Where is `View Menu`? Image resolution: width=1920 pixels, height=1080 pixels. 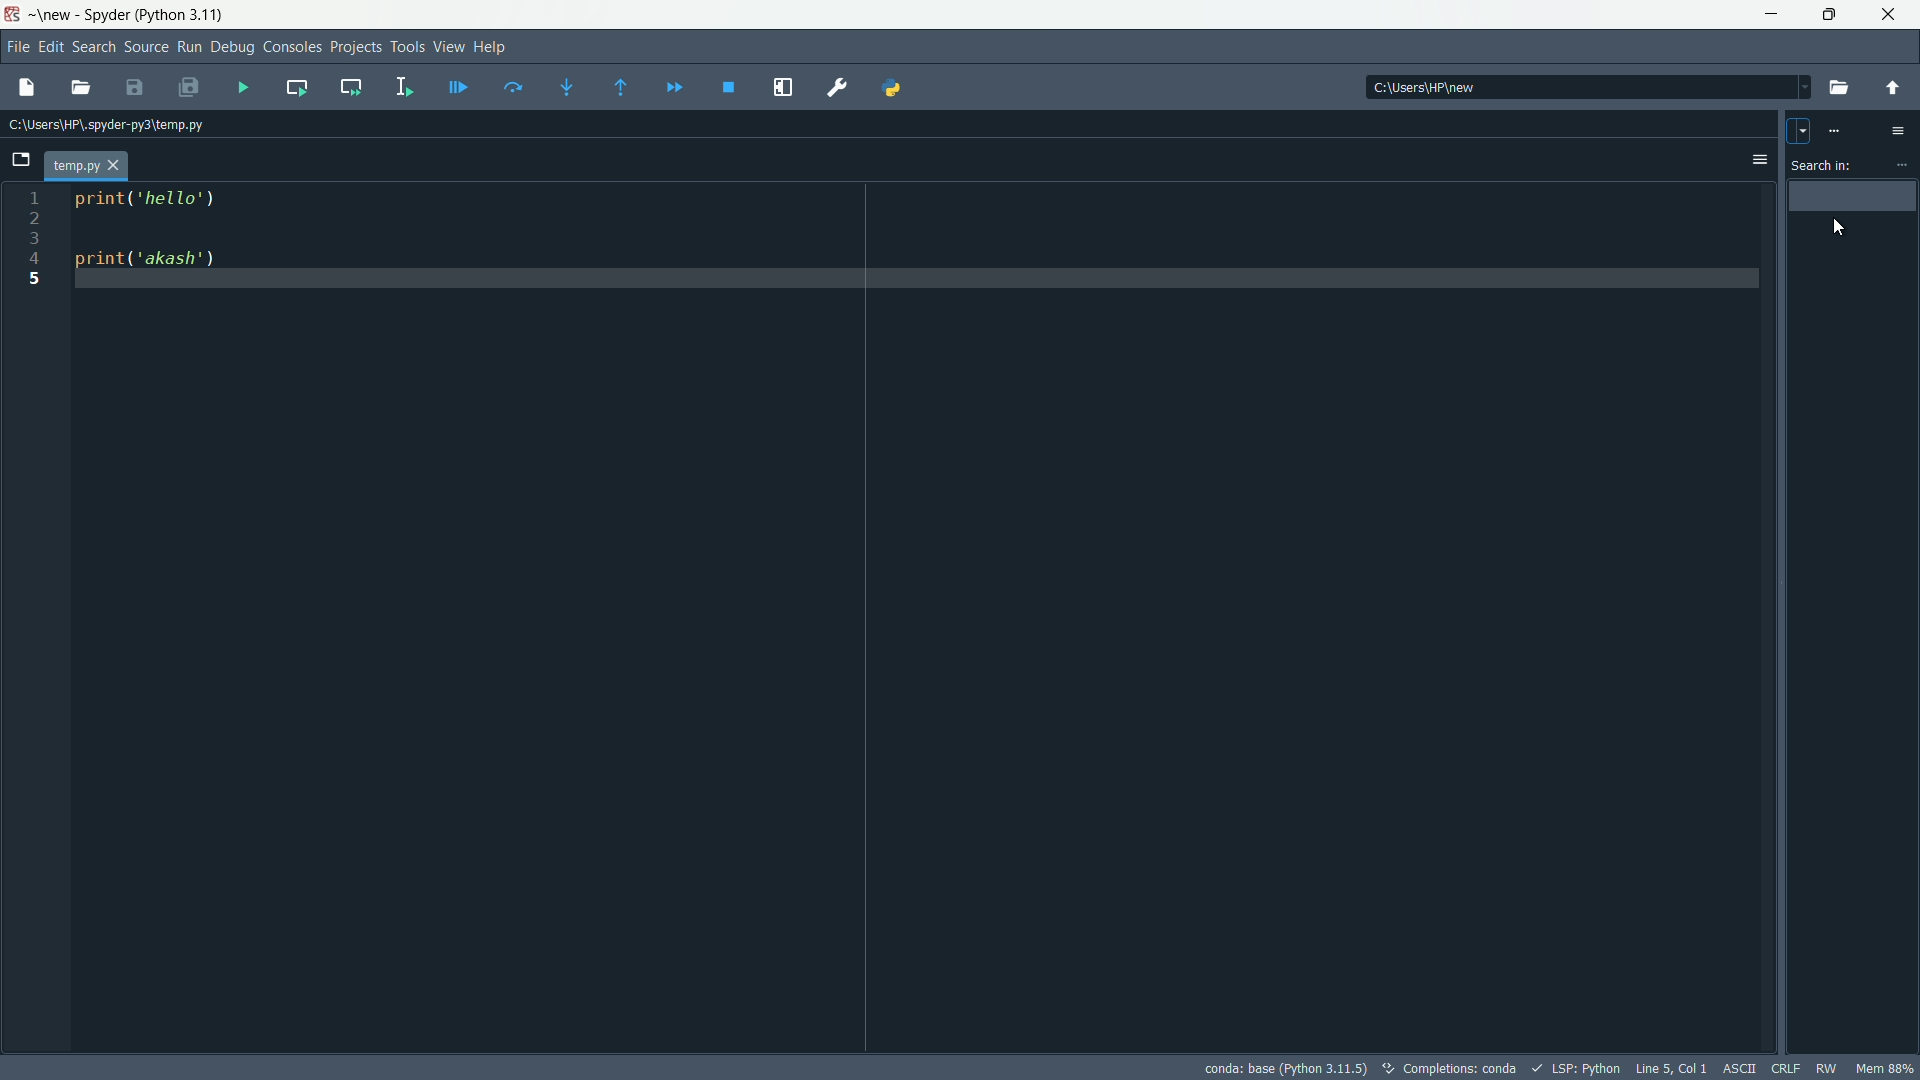 View Menu is located at coordinates (446, 46).